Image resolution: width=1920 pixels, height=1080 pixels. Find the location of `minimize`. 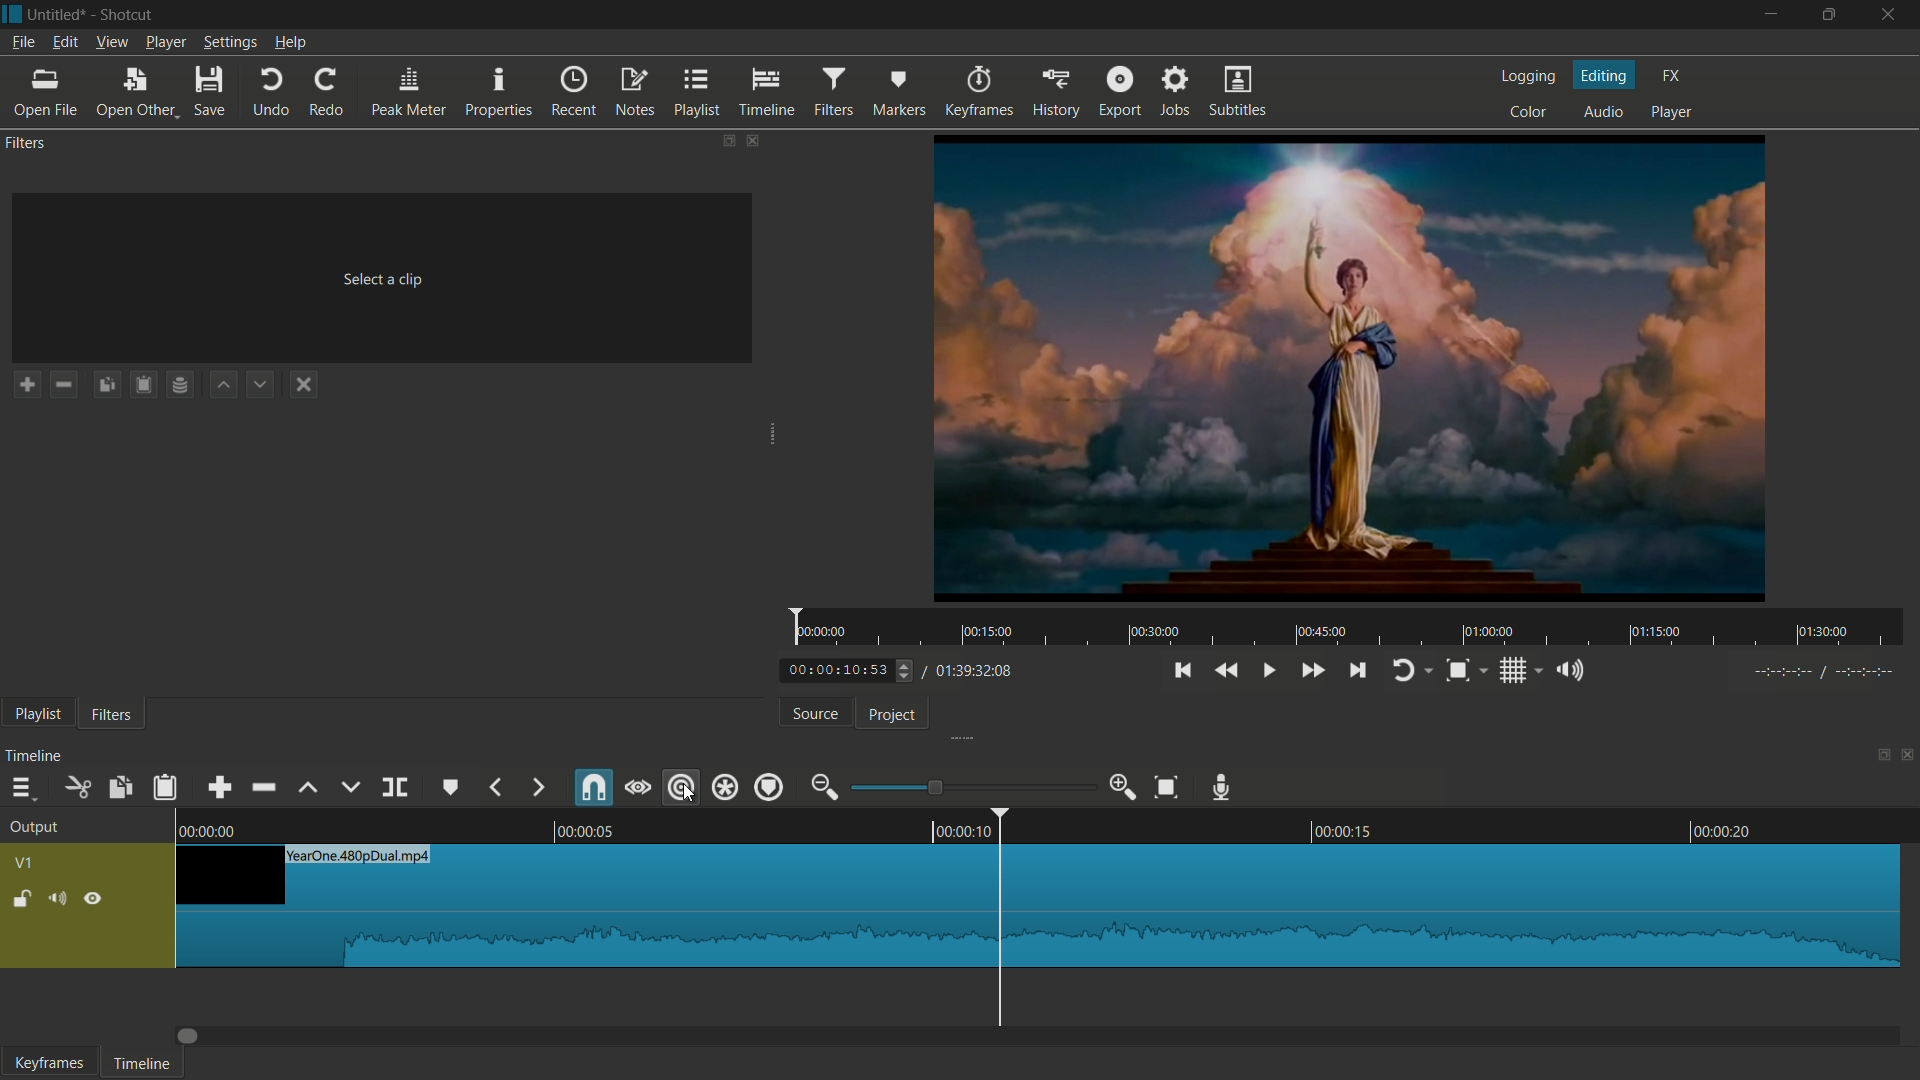

minimize is located at coordinates (1768, 17).